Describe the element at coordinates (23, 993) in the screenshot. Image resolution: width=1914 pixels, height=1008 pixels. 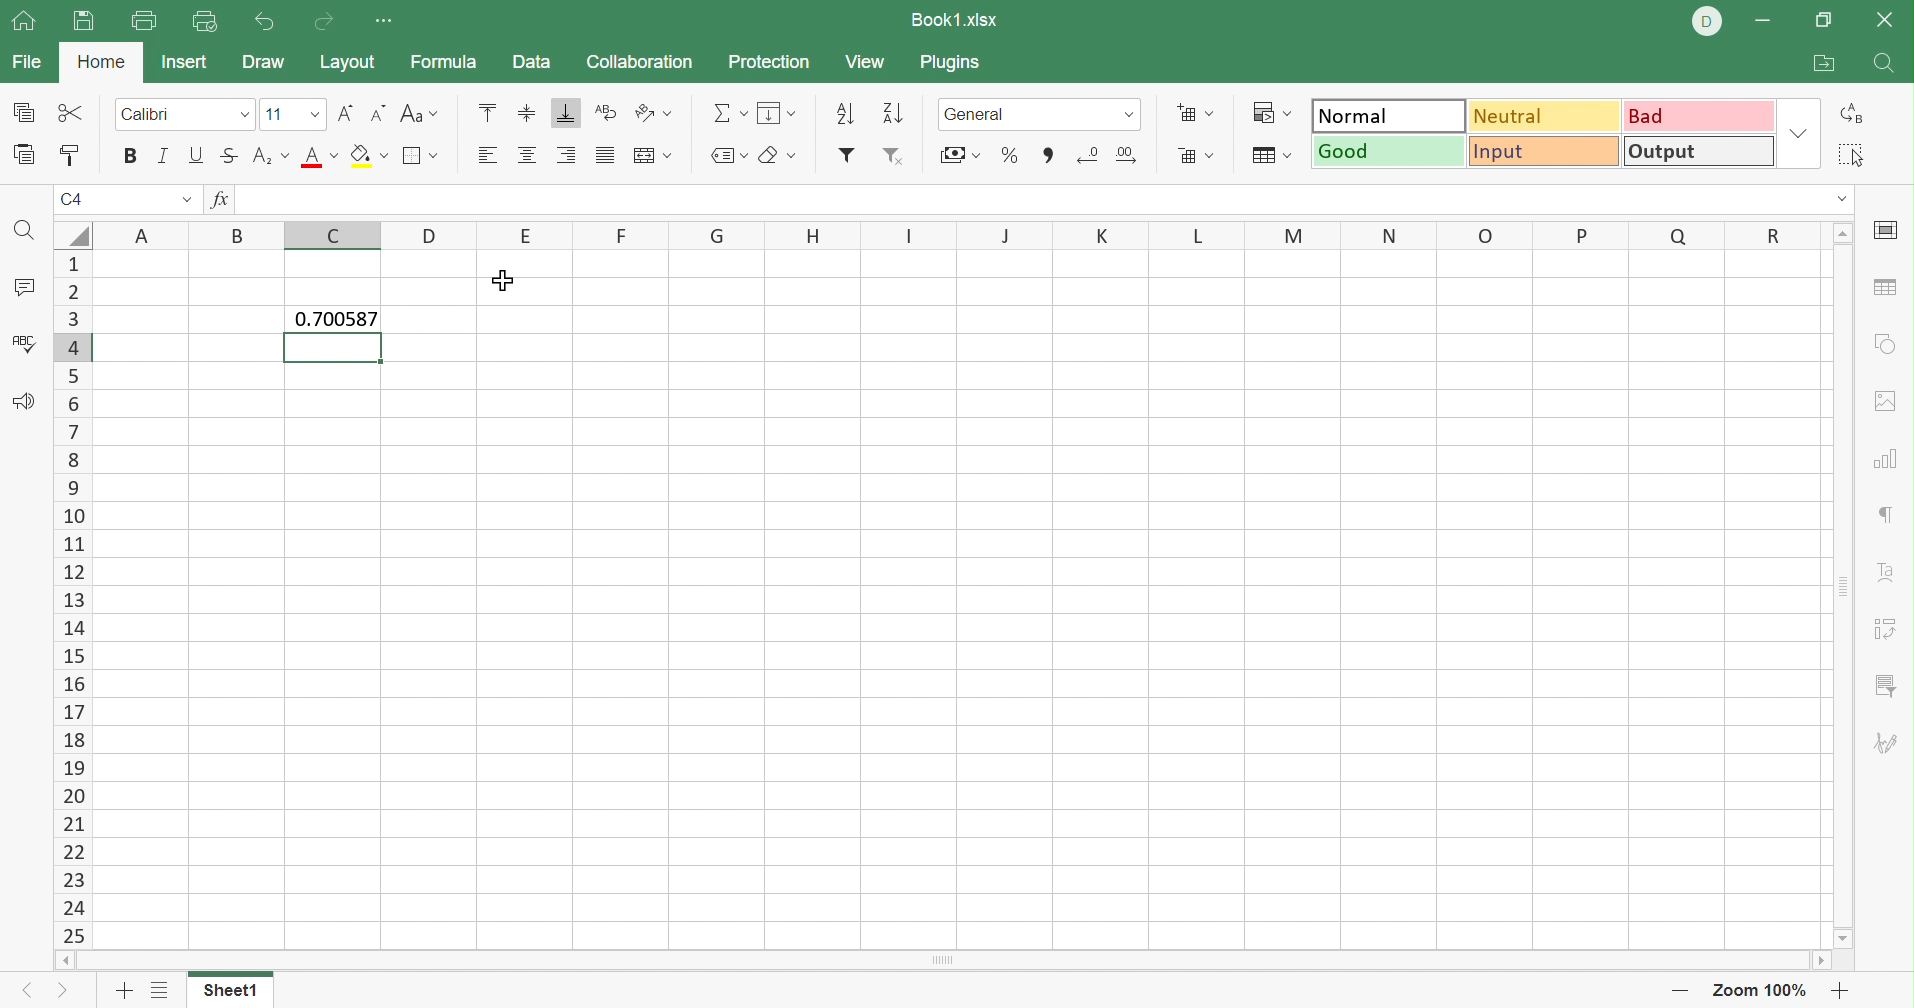
I see `Previous` at that location.